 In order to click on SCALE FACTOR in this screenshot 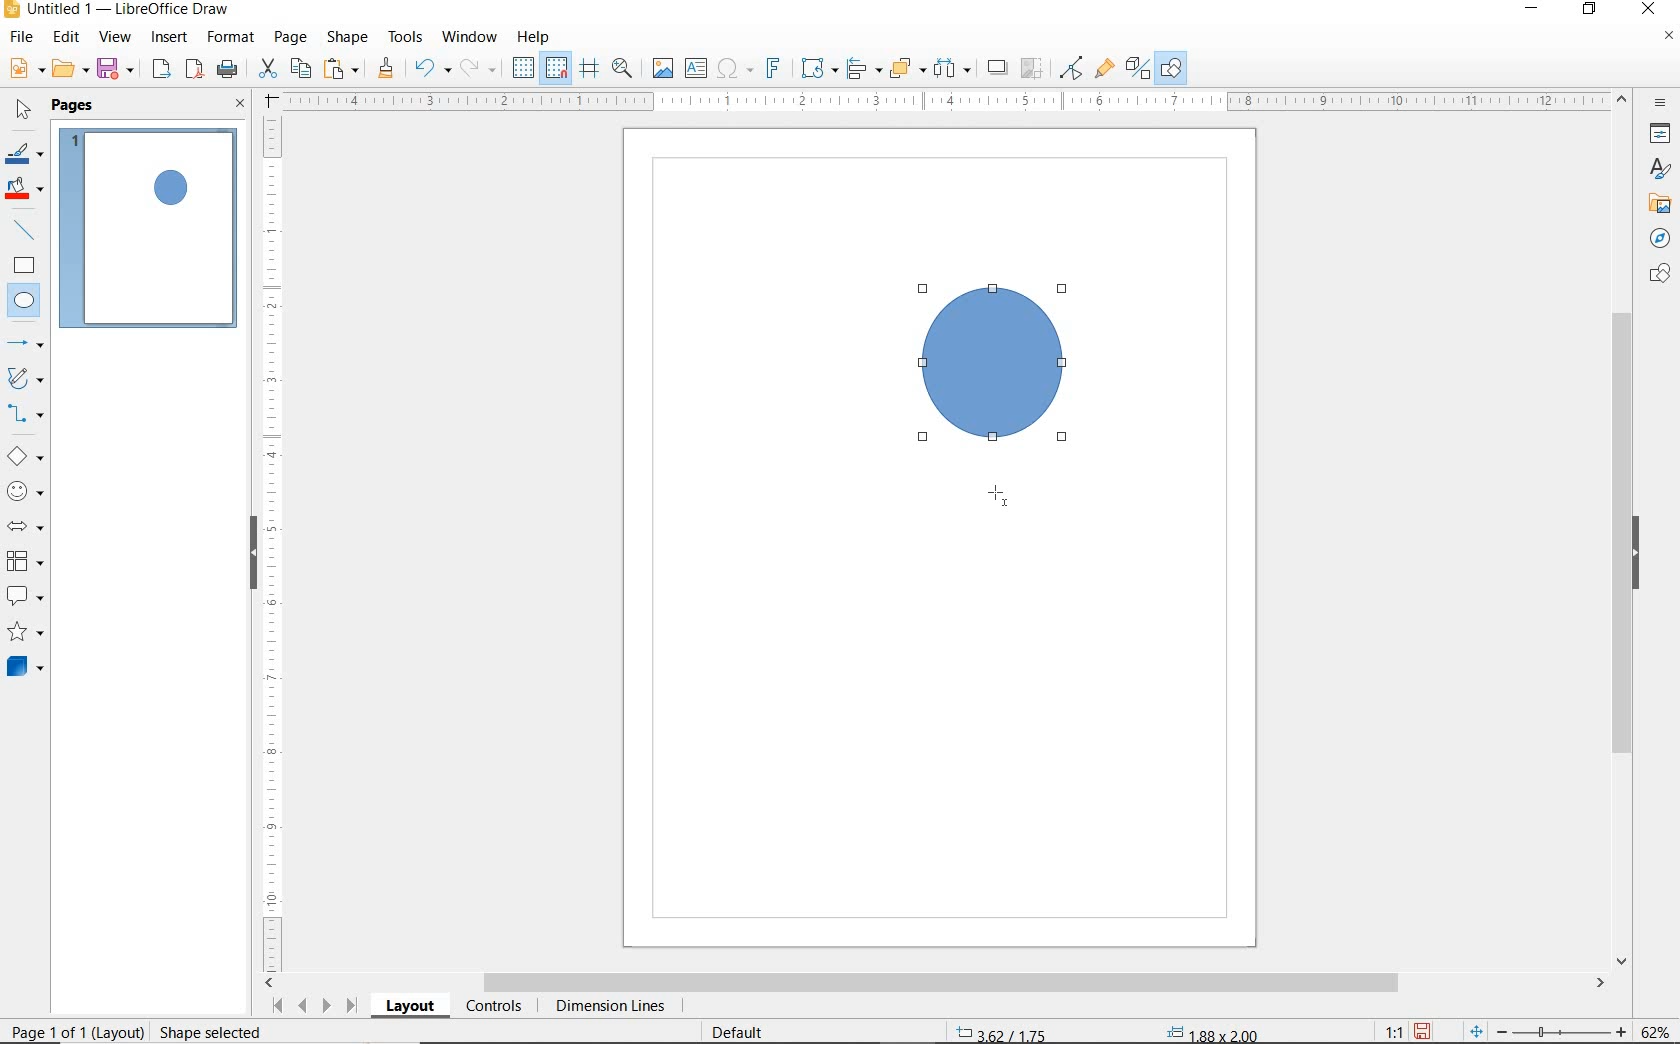, I will do `click(1384, 1031)`.